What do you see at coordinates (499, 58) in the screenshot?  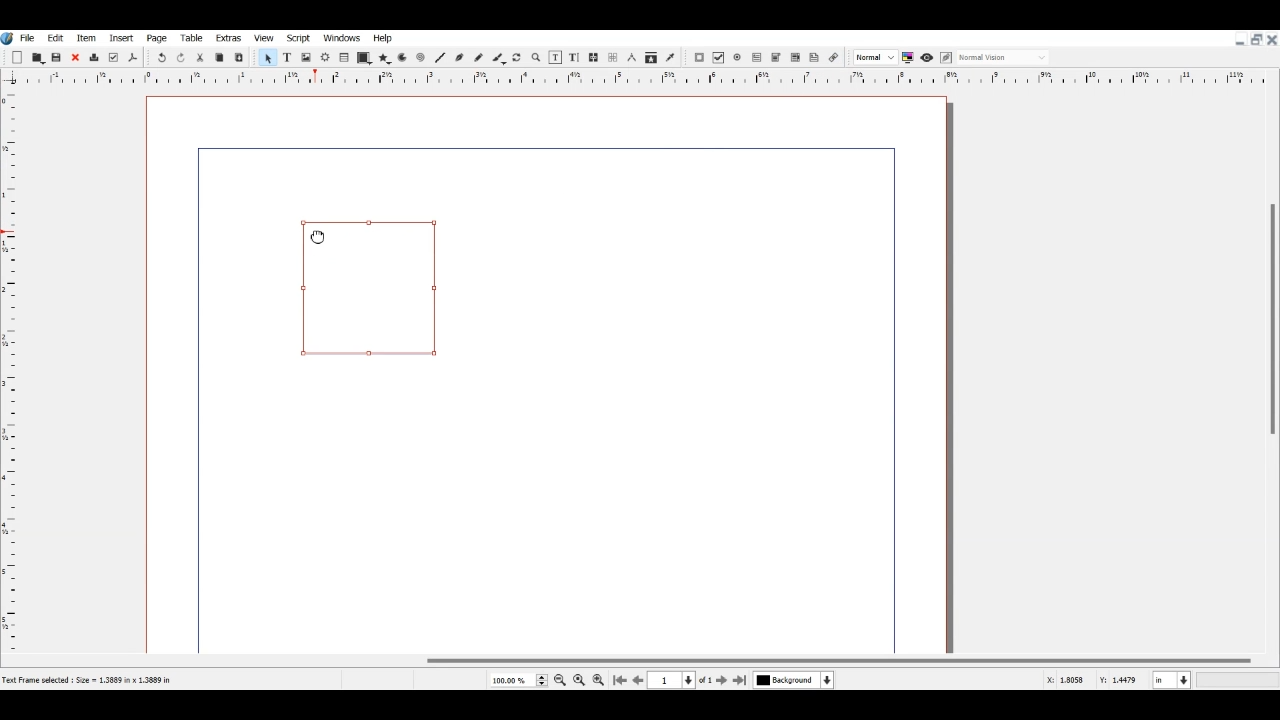 I see `Calligraphic line` at bounding box center [499, 58].